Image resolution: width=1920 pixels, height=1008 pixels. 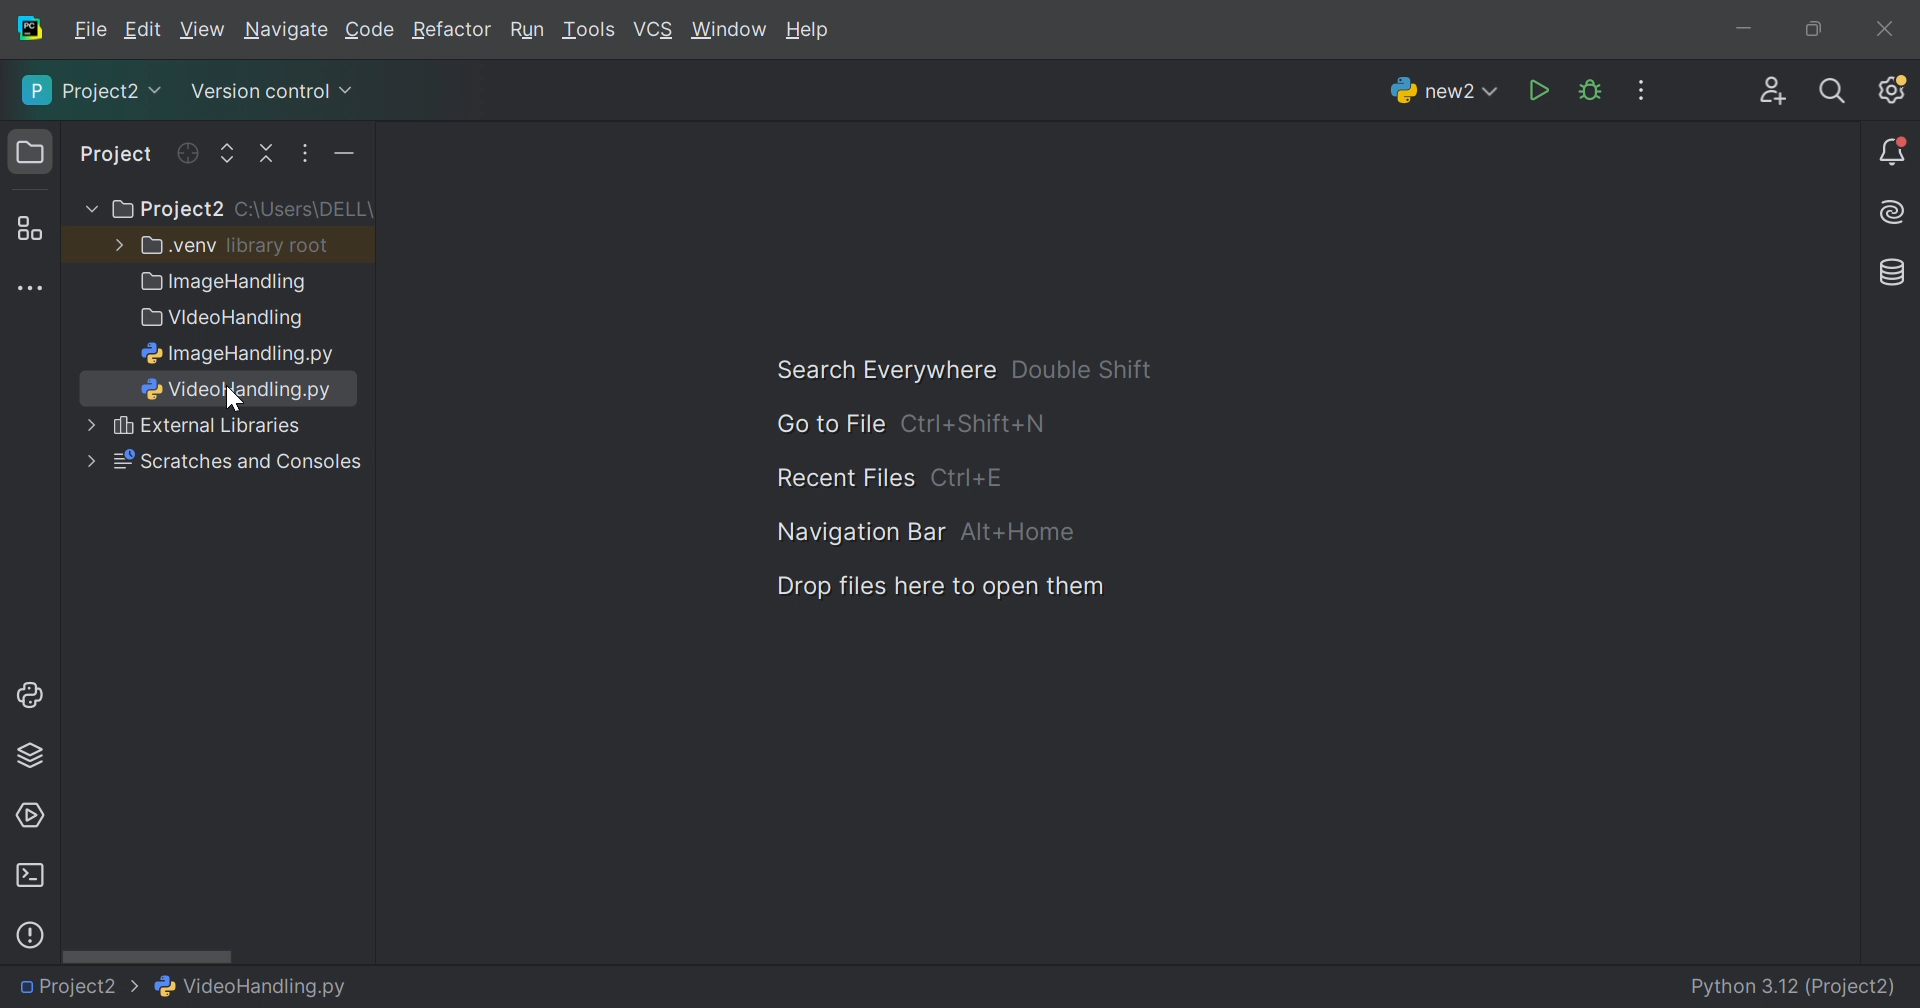 What do you see at coordinates (225, 284) in the screenshot?
I see `Image Handling` at bounding box center [225, 284].